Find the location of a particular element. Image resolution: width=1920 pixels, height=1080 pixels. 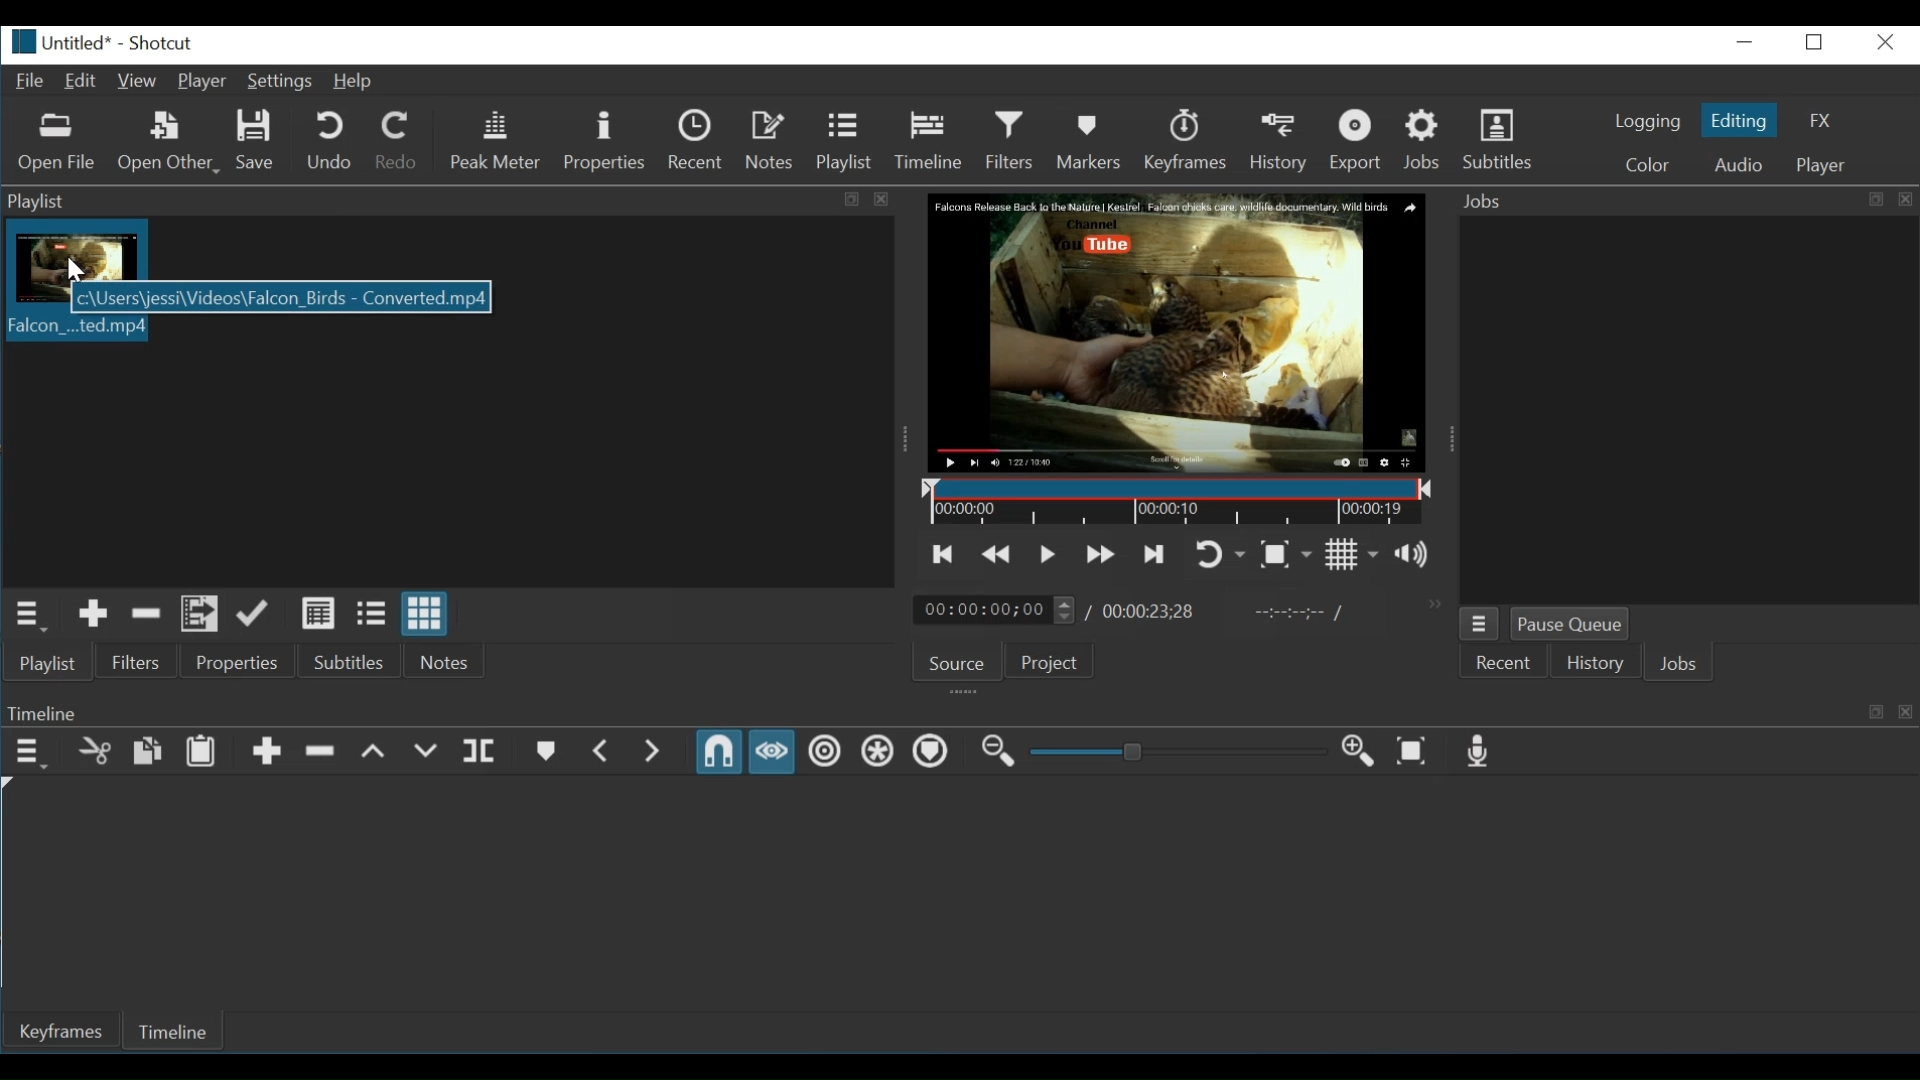

Split at playhead is located at coordinates (482, 752).